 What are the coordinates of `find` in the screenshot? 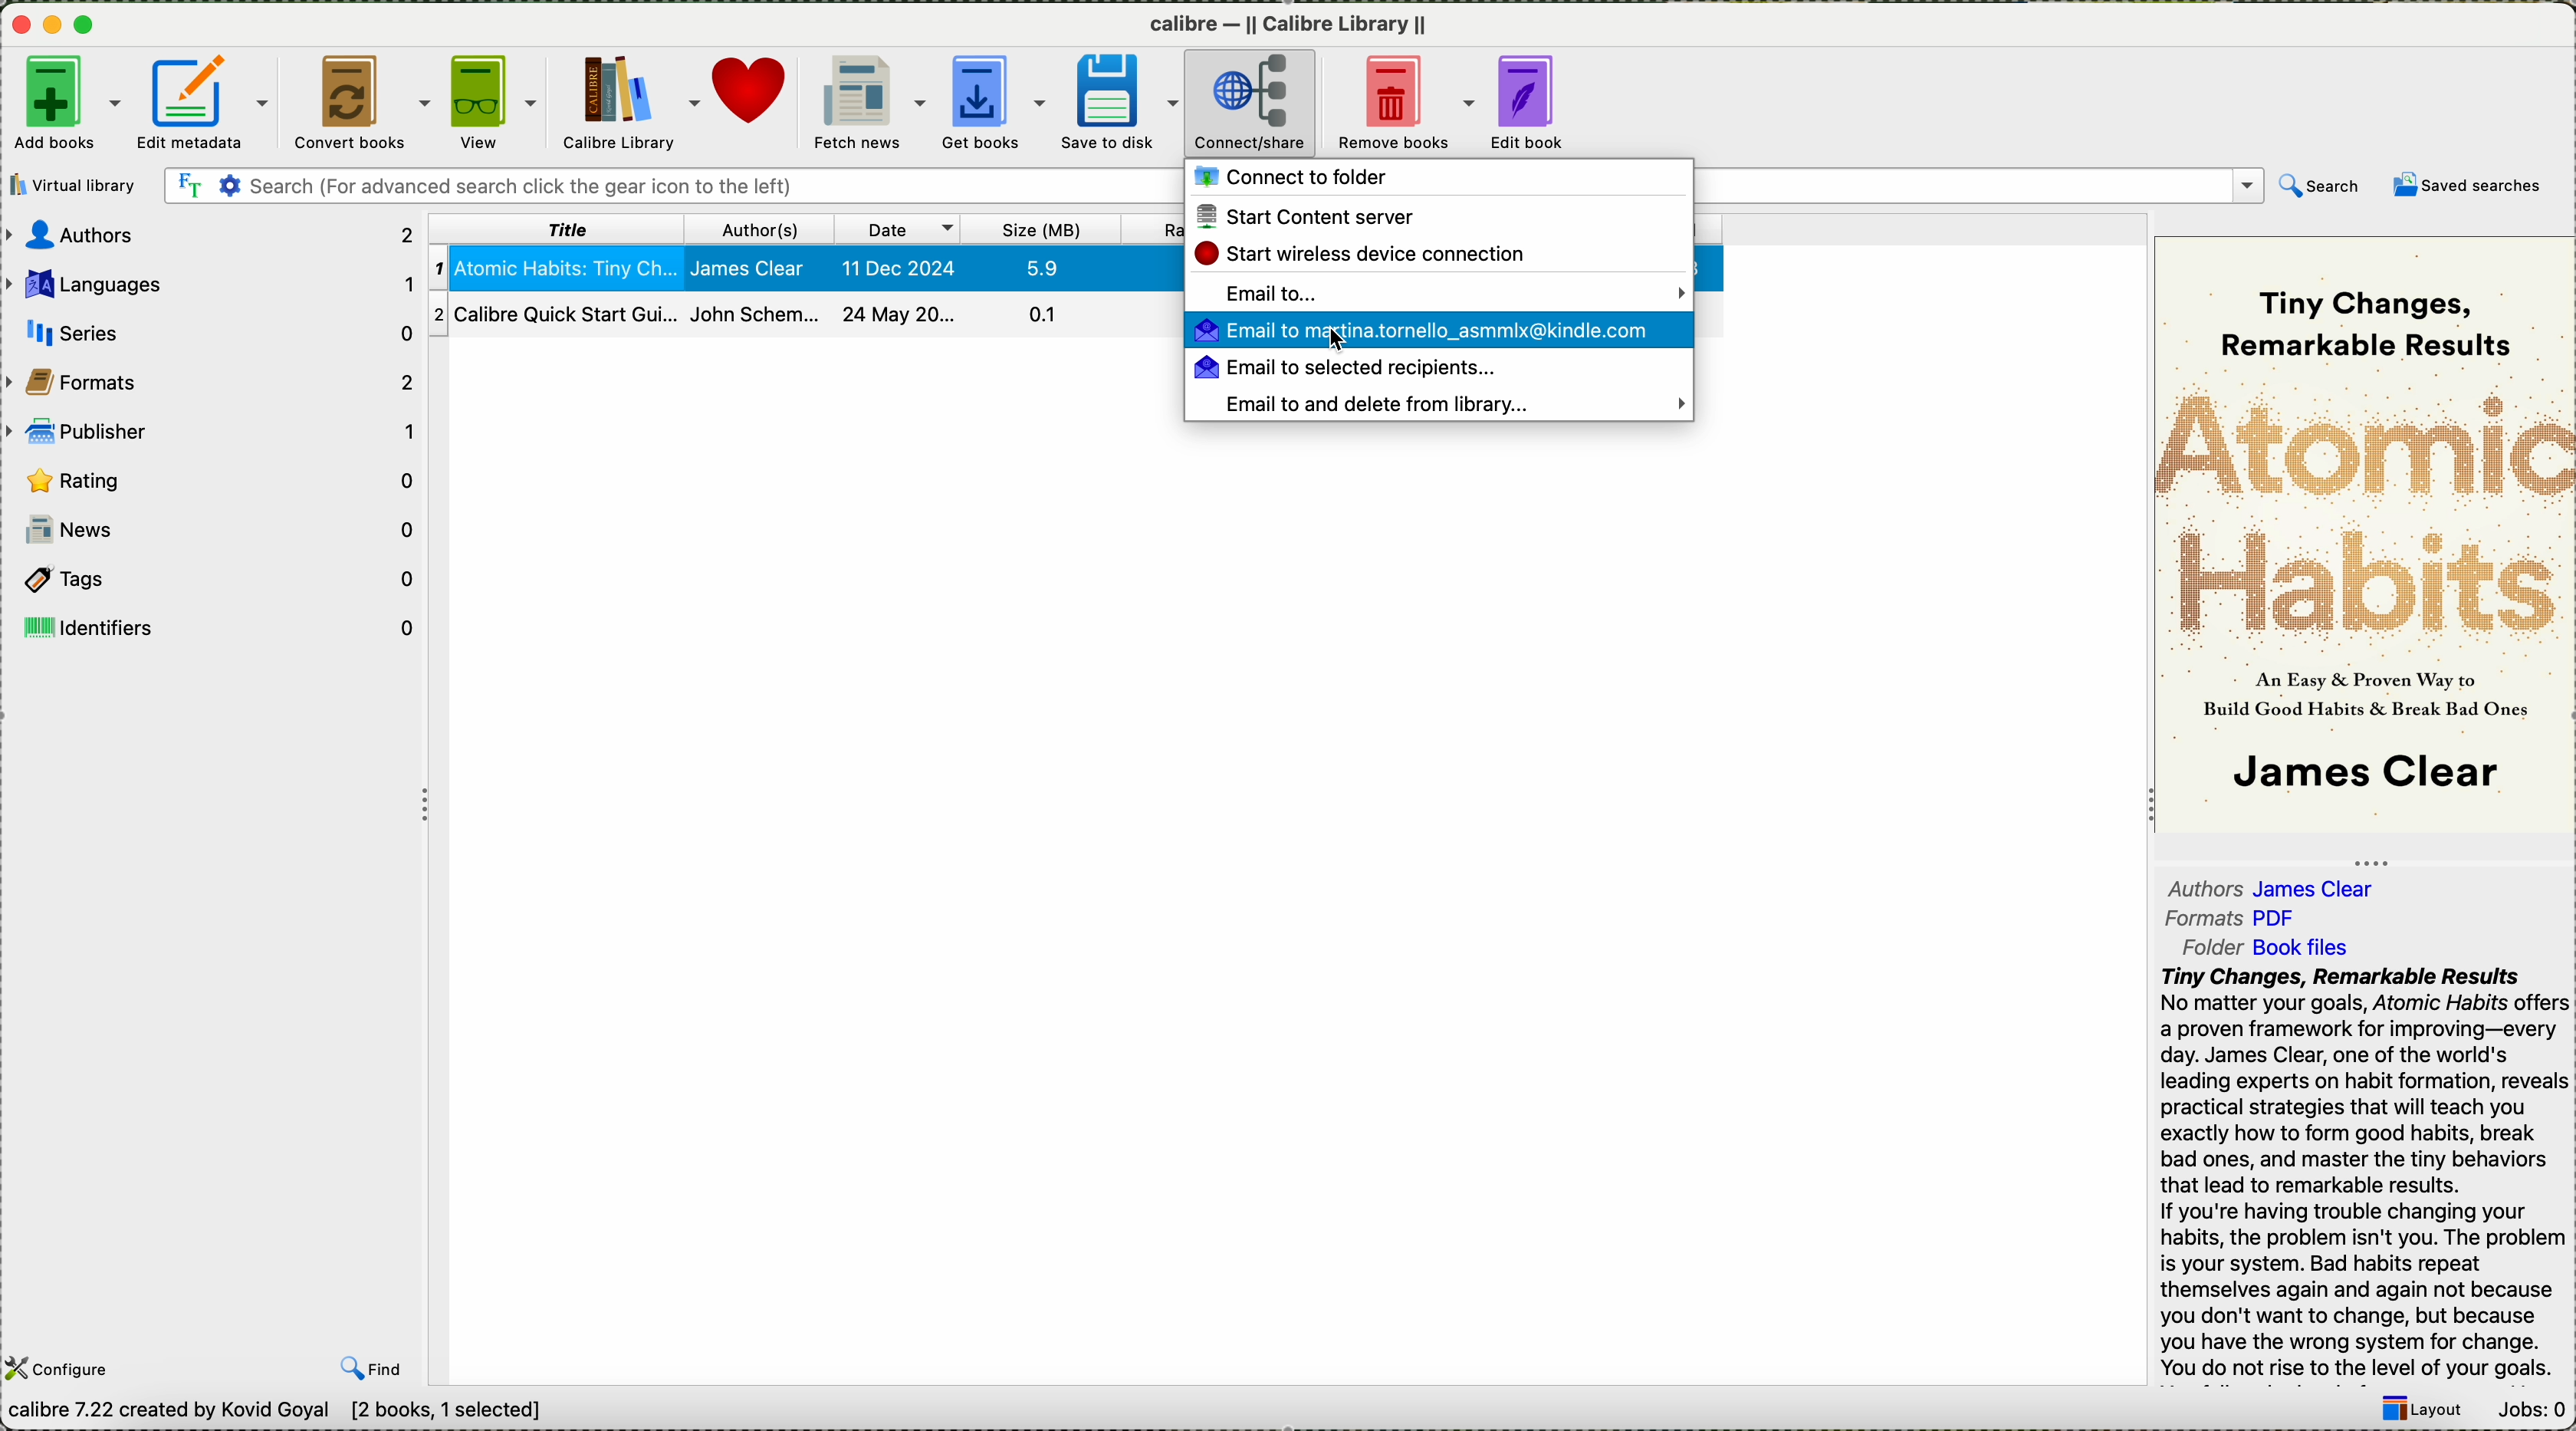 It's located at (377, 1368).